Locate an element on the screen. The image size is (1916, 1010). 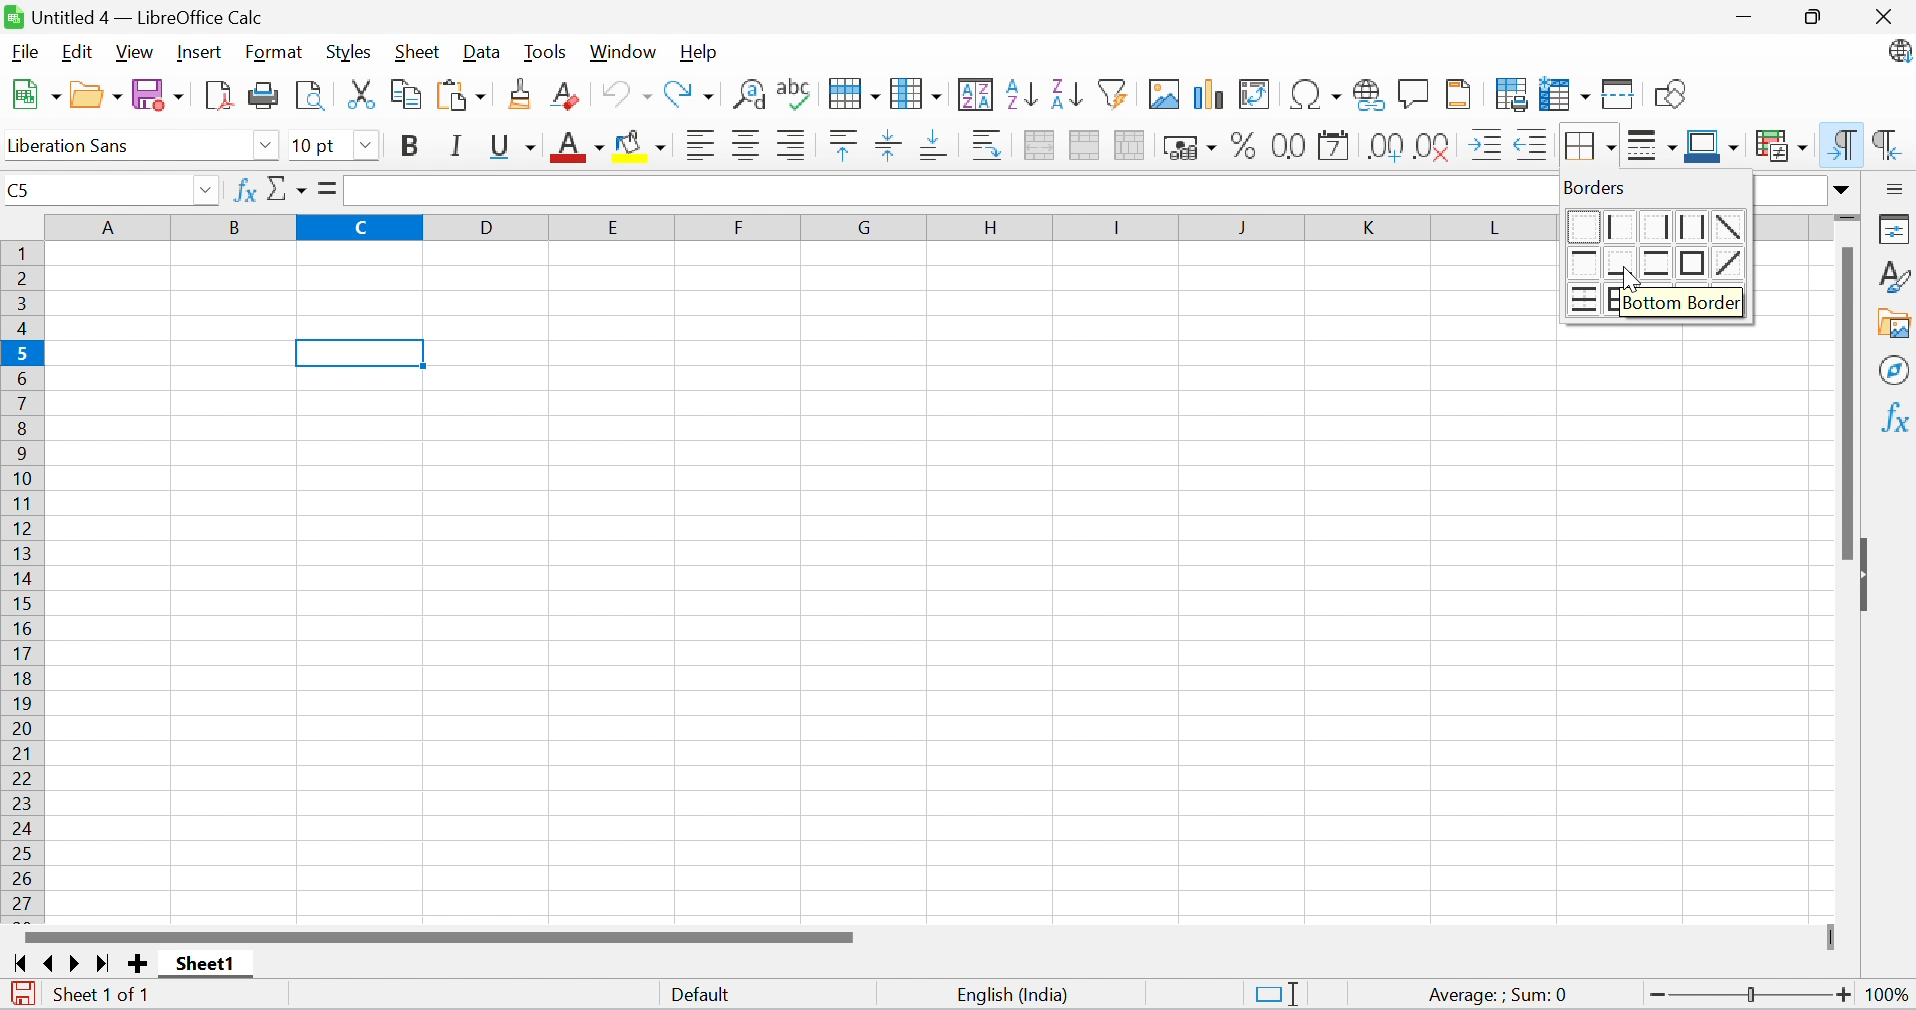
Save is located at coordinates (162, 96).